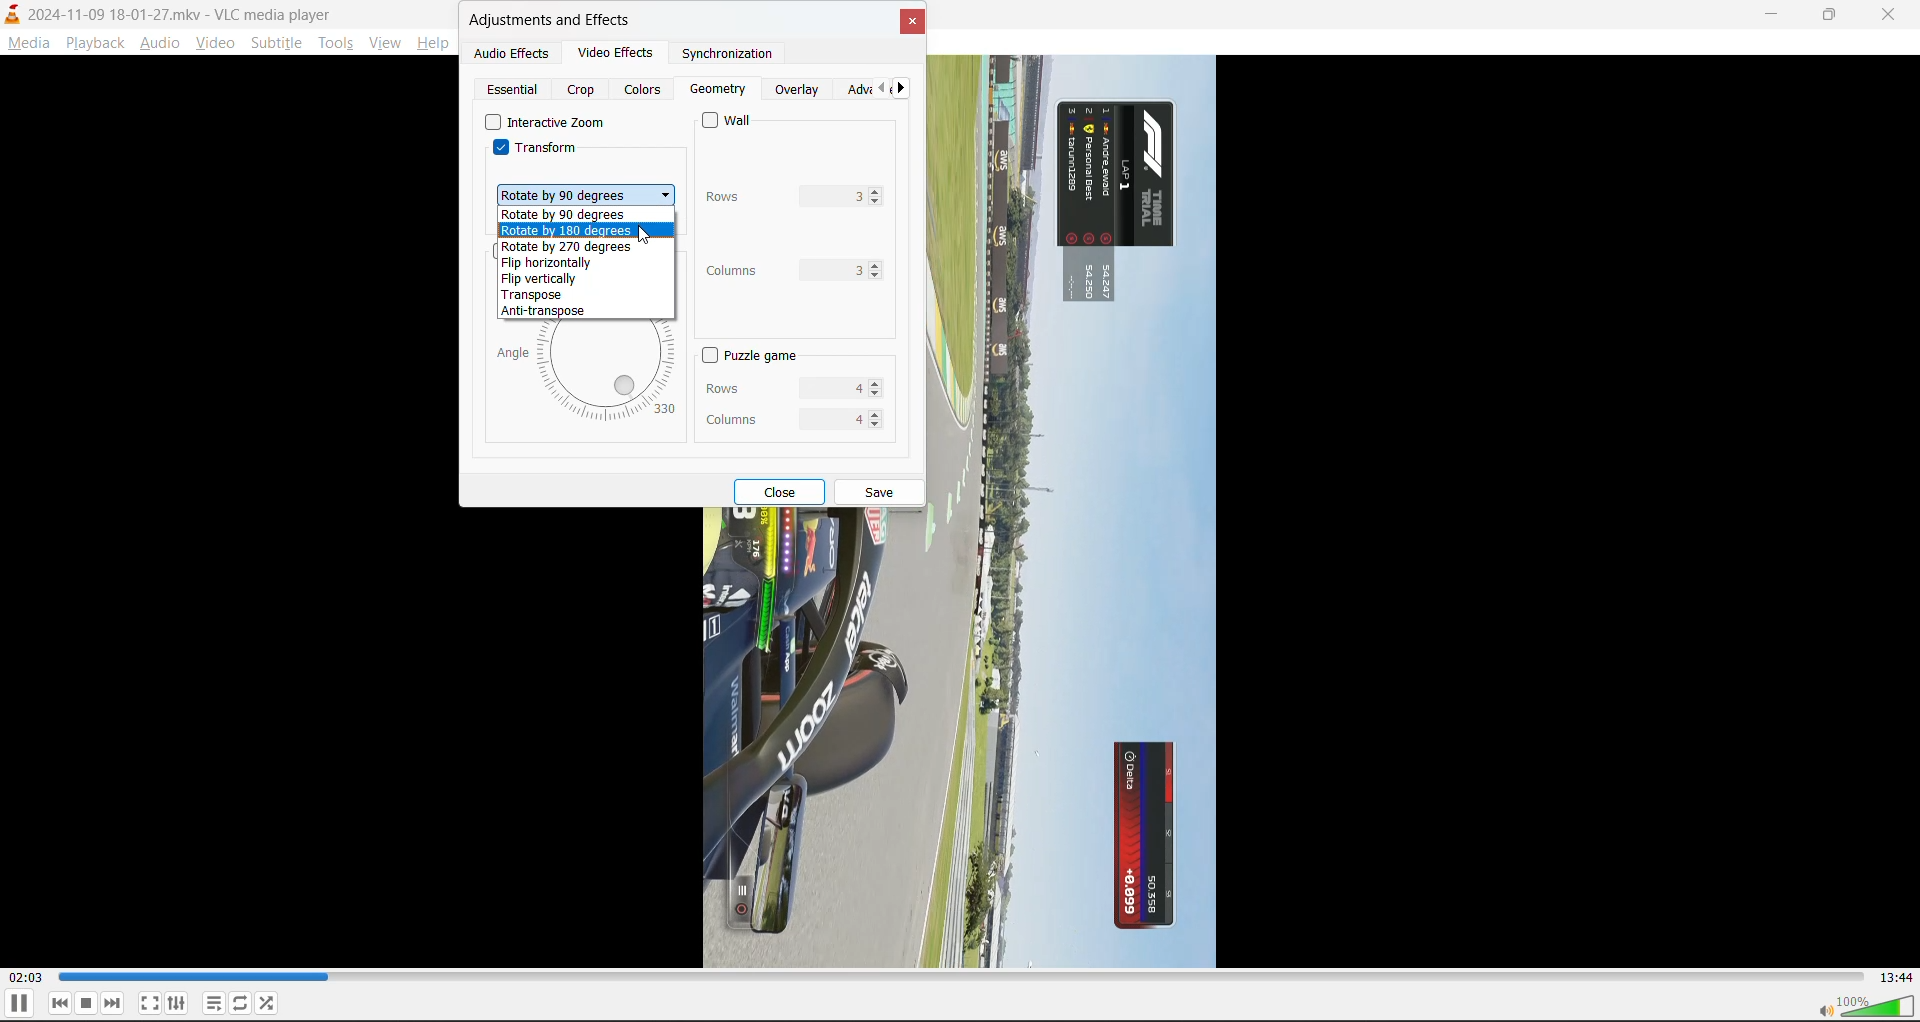 The width and height of the screenshot is (1920, 1022). What do you see at coordinates (238, 1006) in the screenshot?
I see `loop` at bounding box center [238, 1006].